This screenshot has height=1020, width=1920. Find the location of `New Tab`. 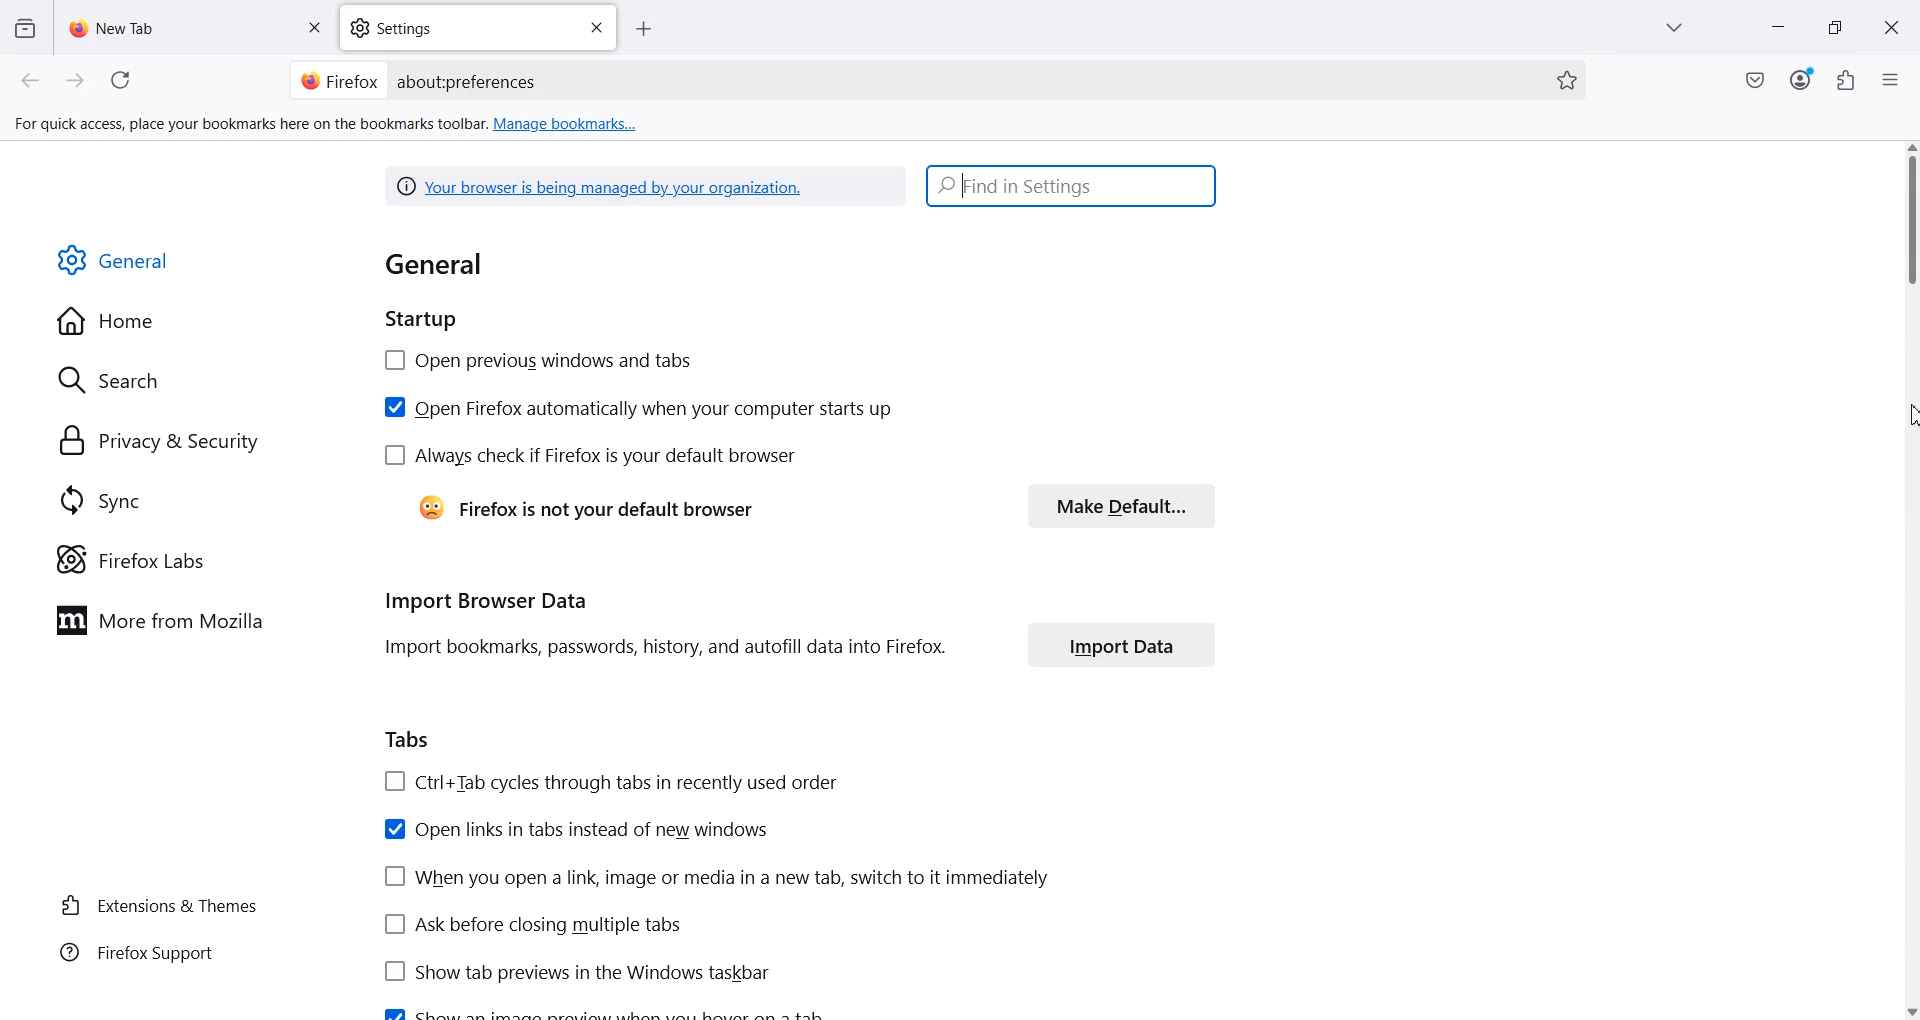

New Tab is located at coordinates (197, 27).